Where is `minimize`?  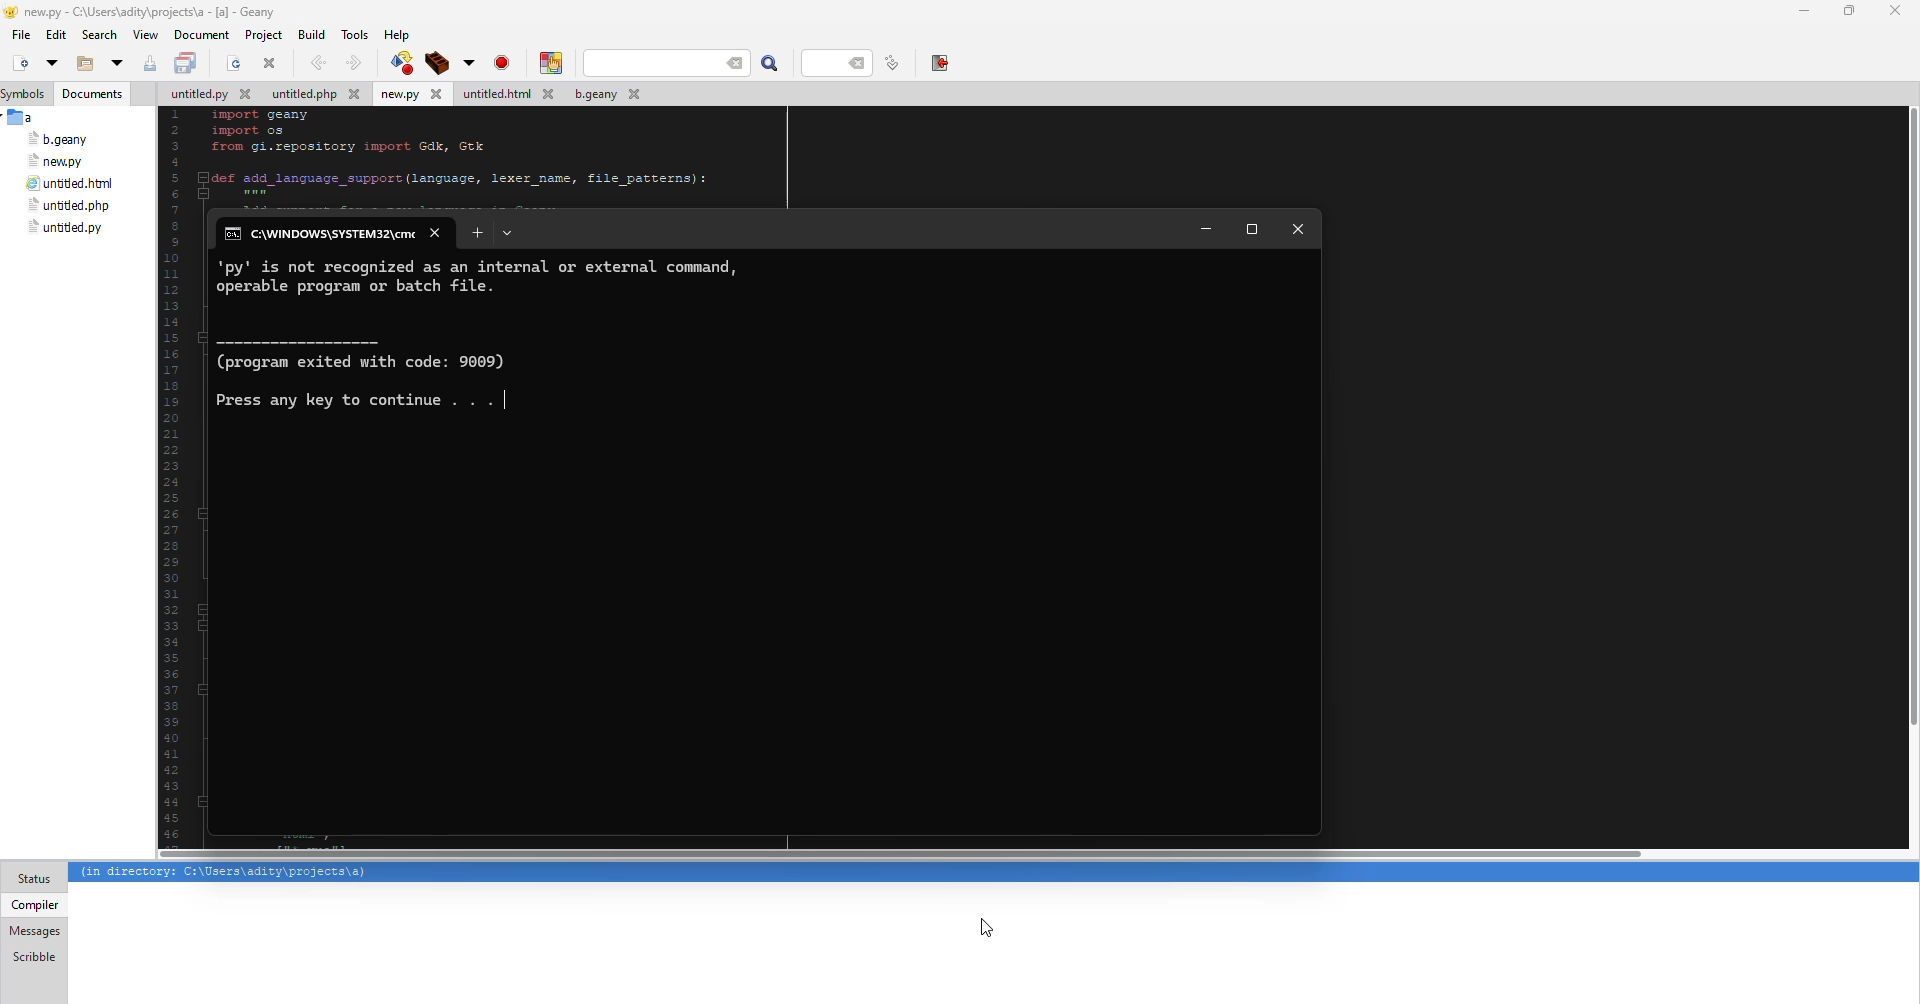 minimize is located at coordinates (1801, 10).